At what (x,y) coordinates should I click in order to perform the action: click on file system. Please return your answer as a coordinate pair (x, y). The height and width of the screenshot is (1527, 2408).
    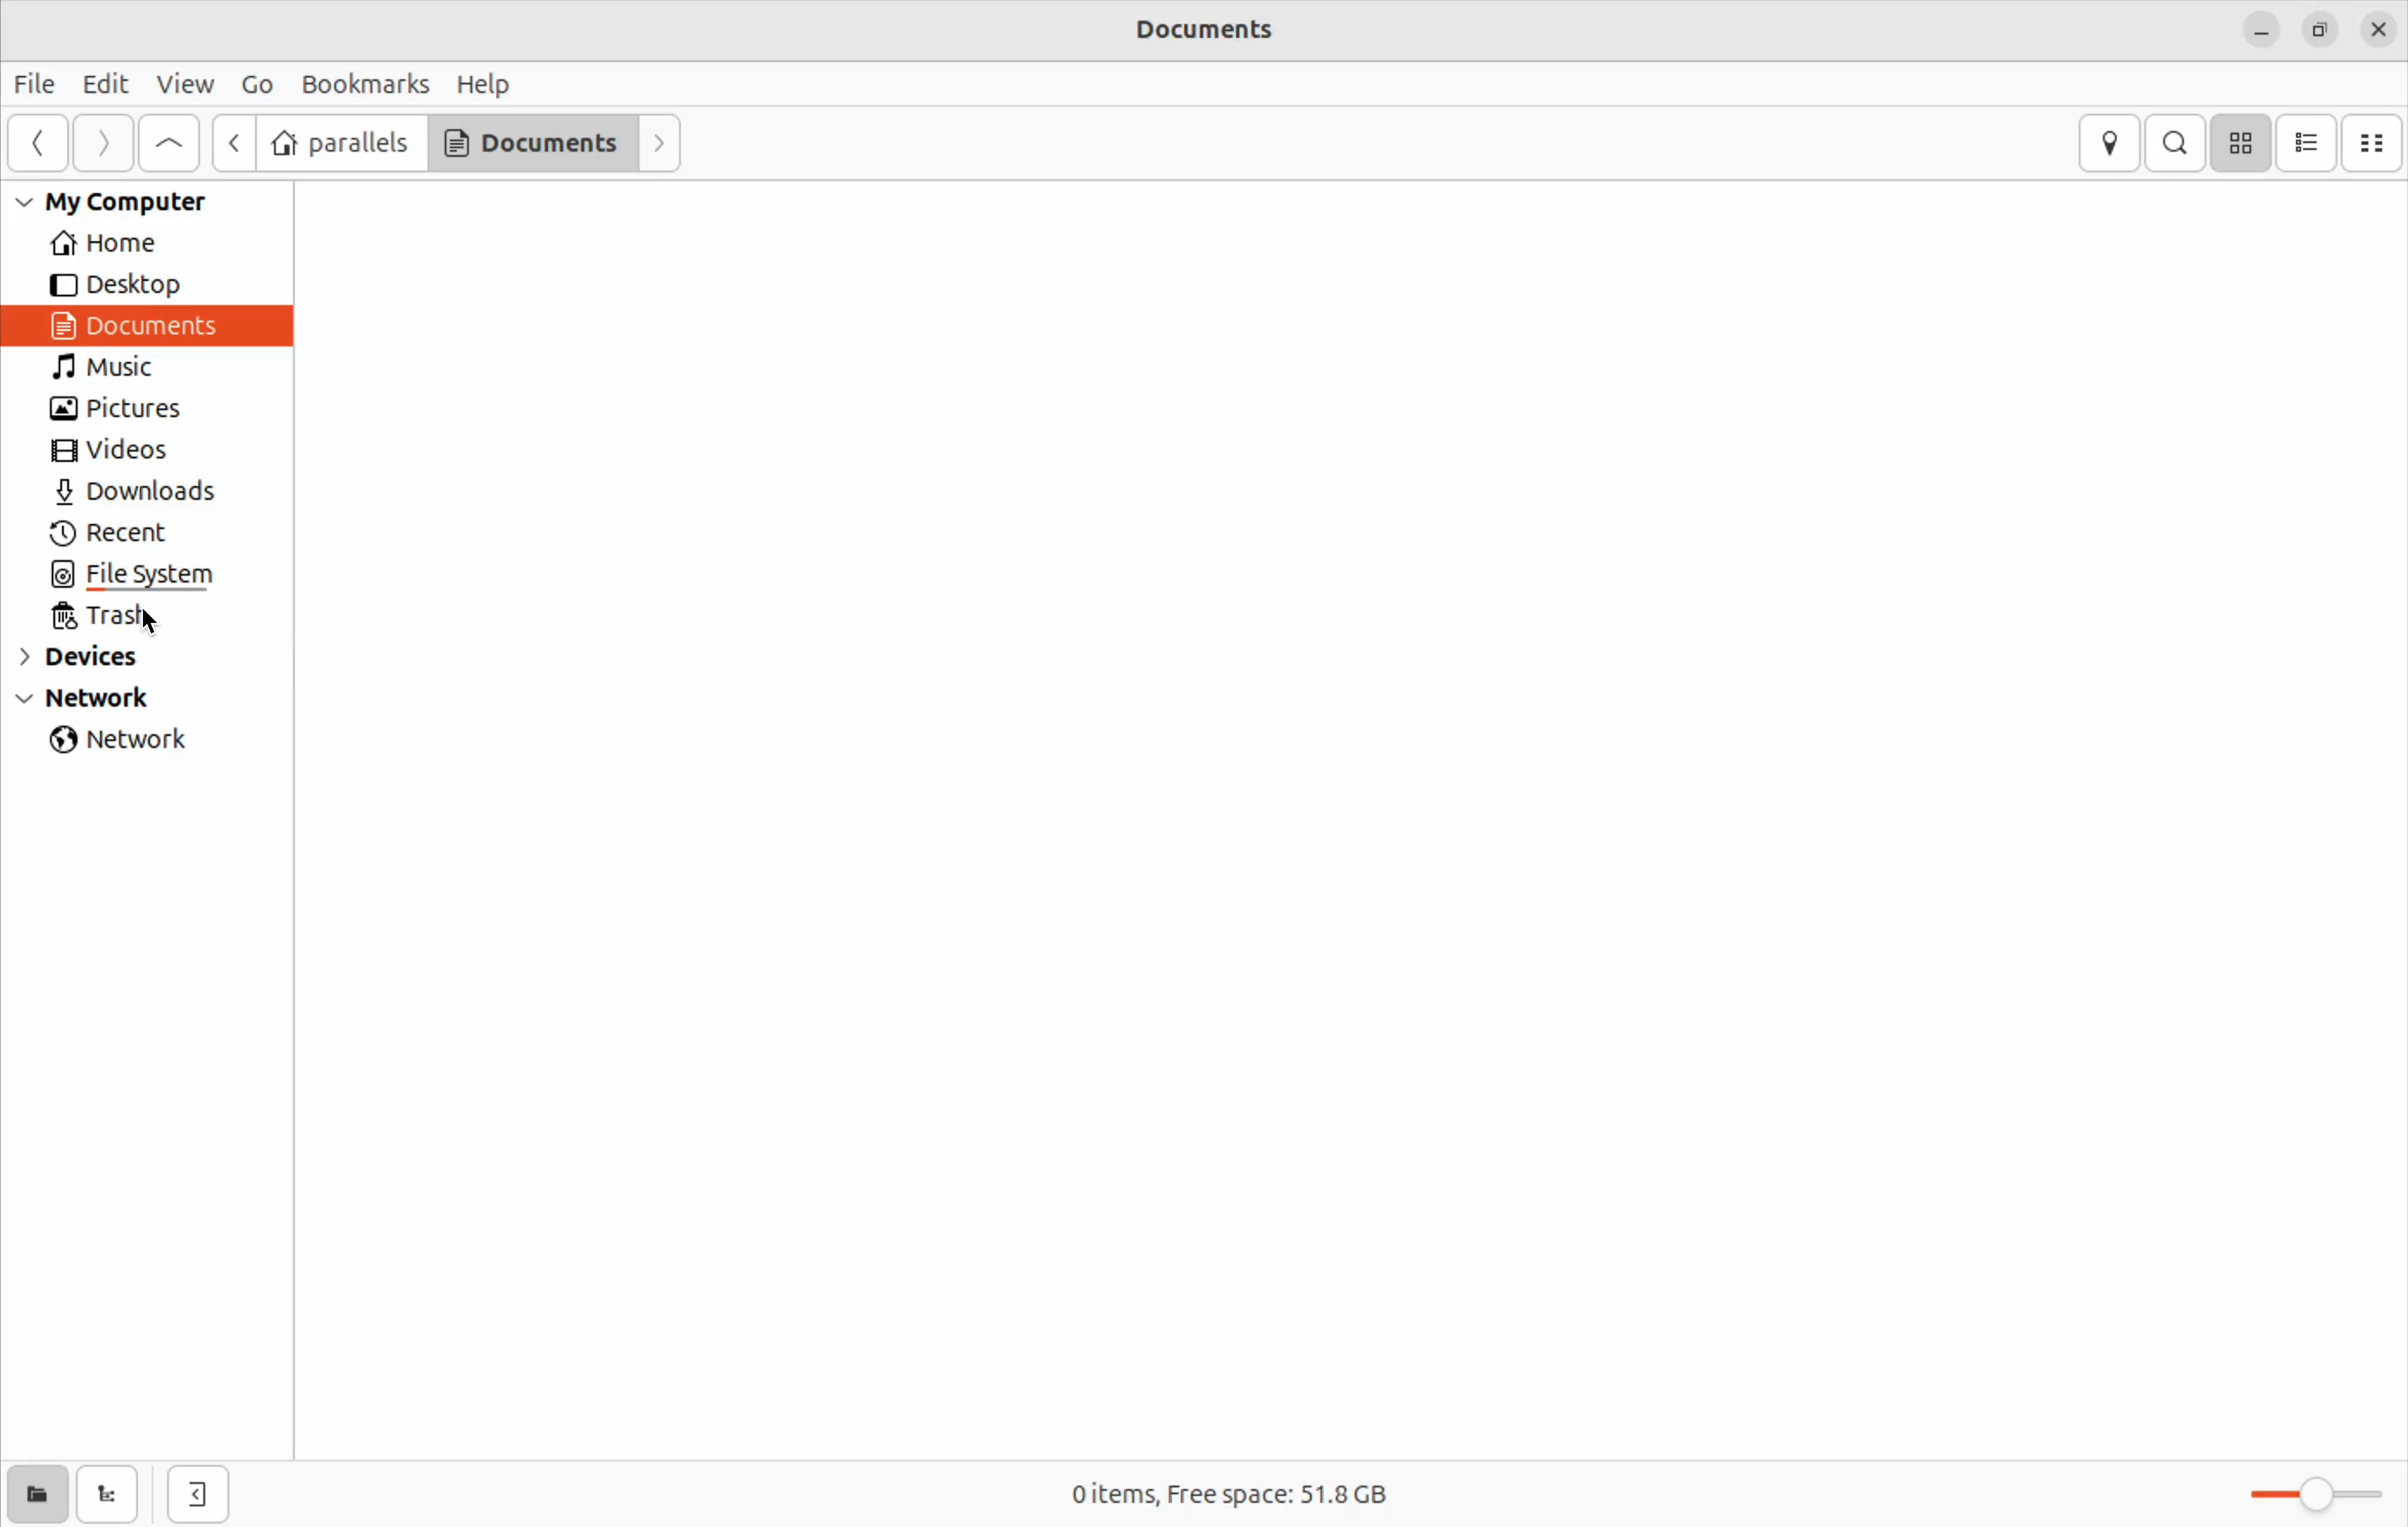
    Looking at the image, I should click on (151, 576).